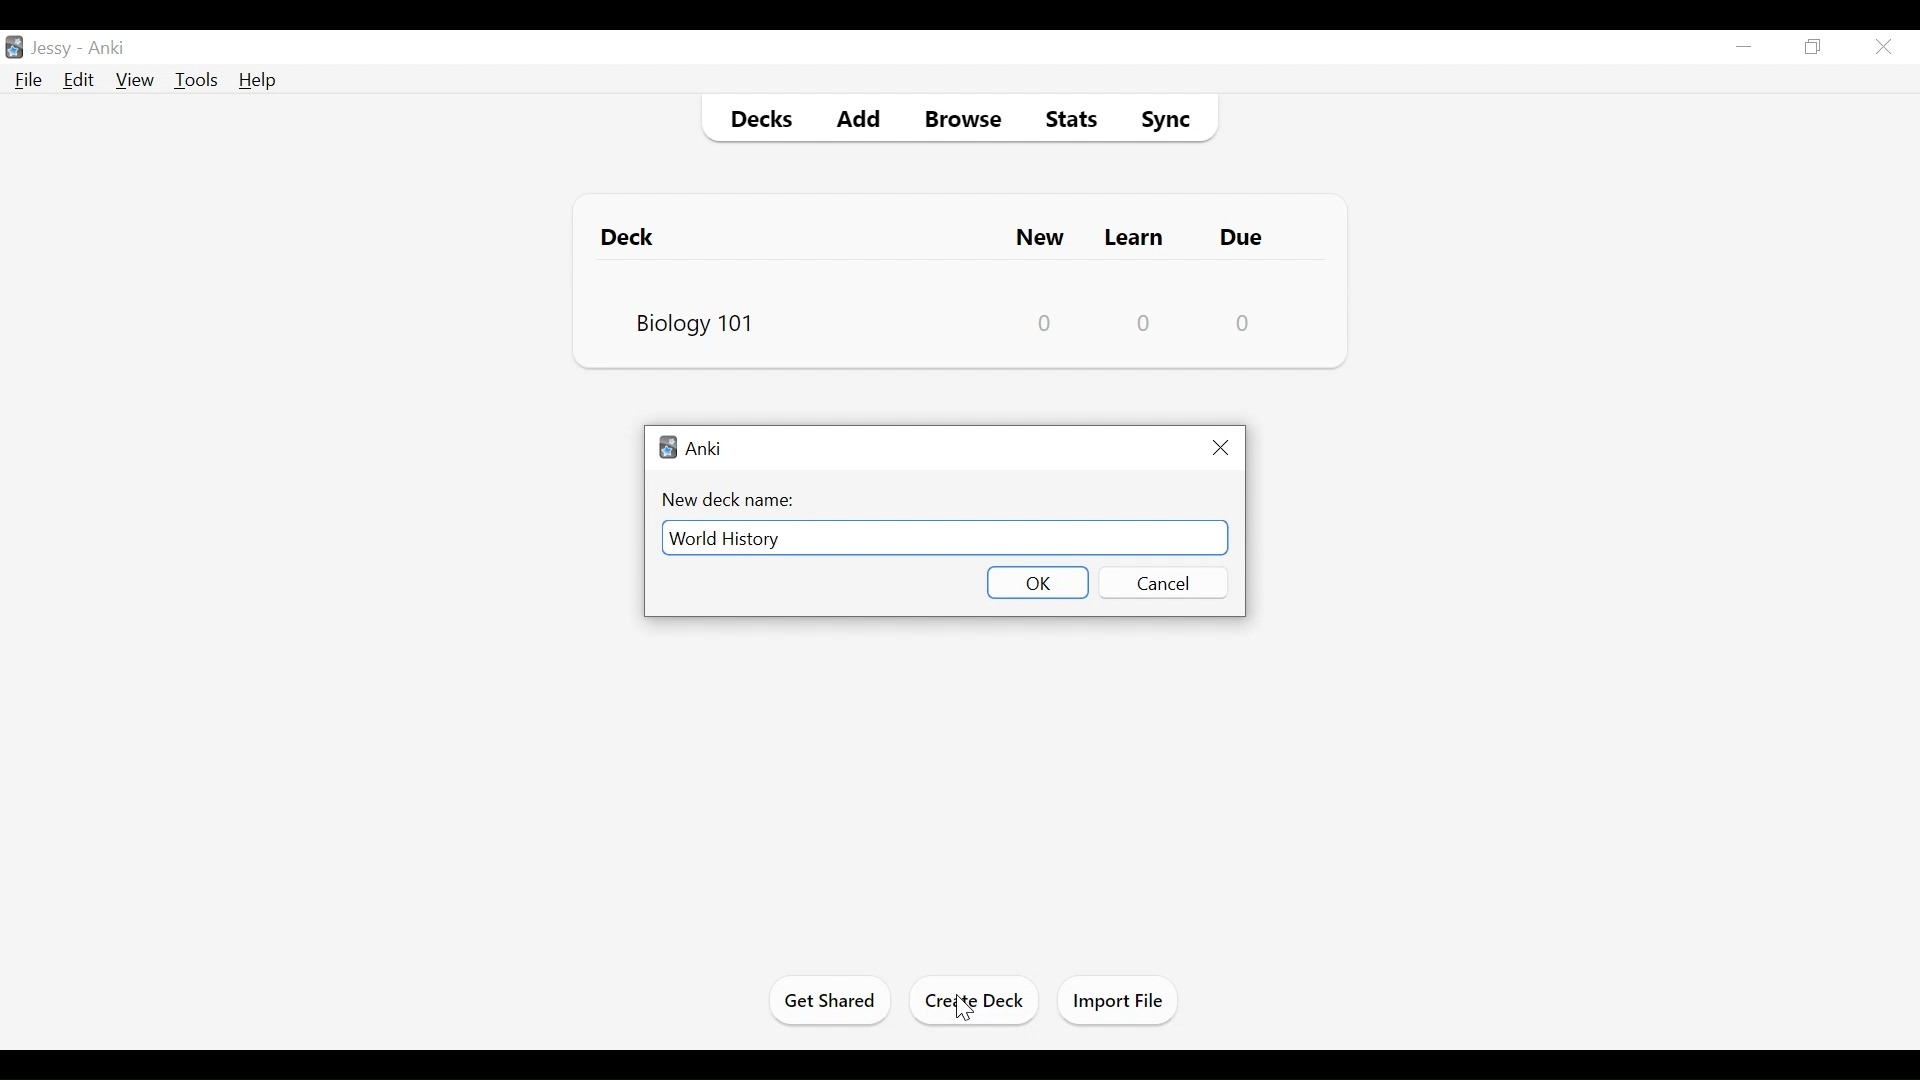  Describe the element at coordinates (727, 500) in the screenshot. I see `New Deck Name` at that location.